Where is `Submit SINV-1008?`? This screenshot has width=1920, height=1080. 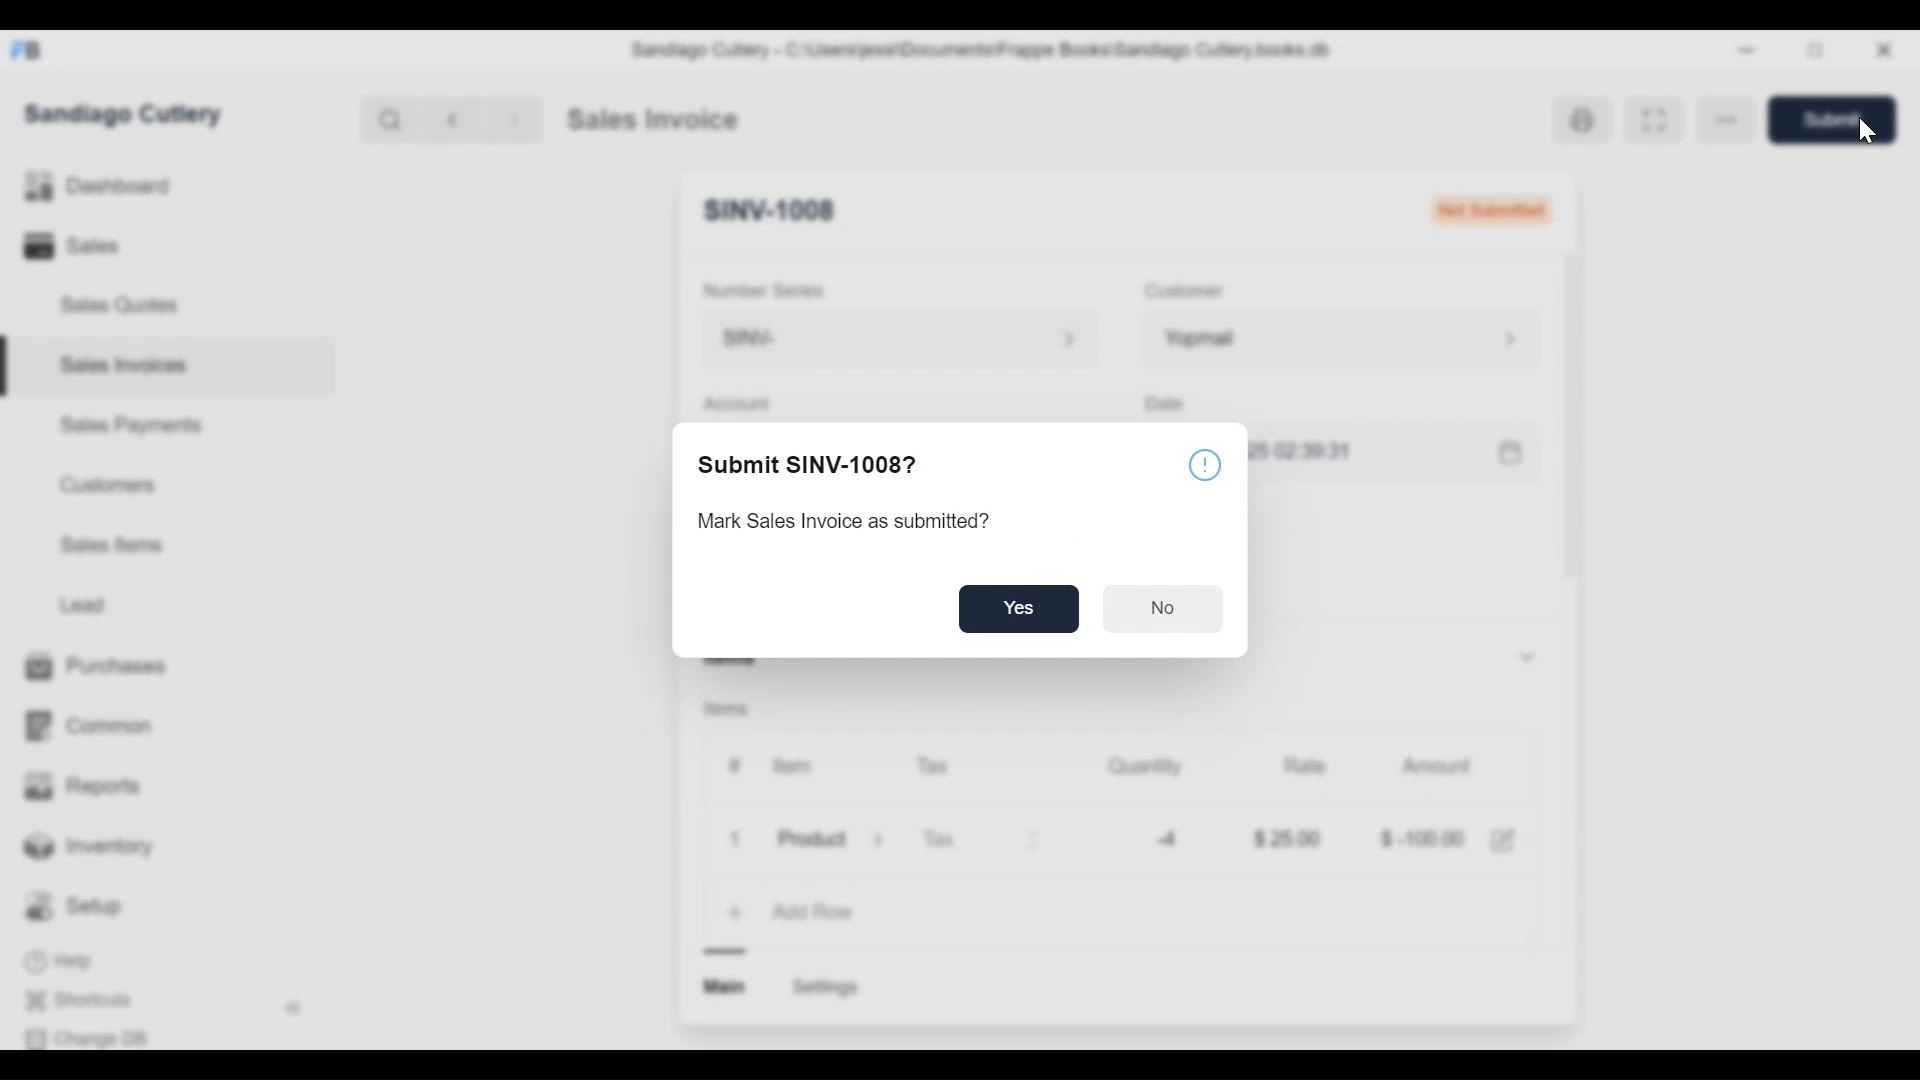 Submit SINV-1008? is located at coordinates (806, 462).